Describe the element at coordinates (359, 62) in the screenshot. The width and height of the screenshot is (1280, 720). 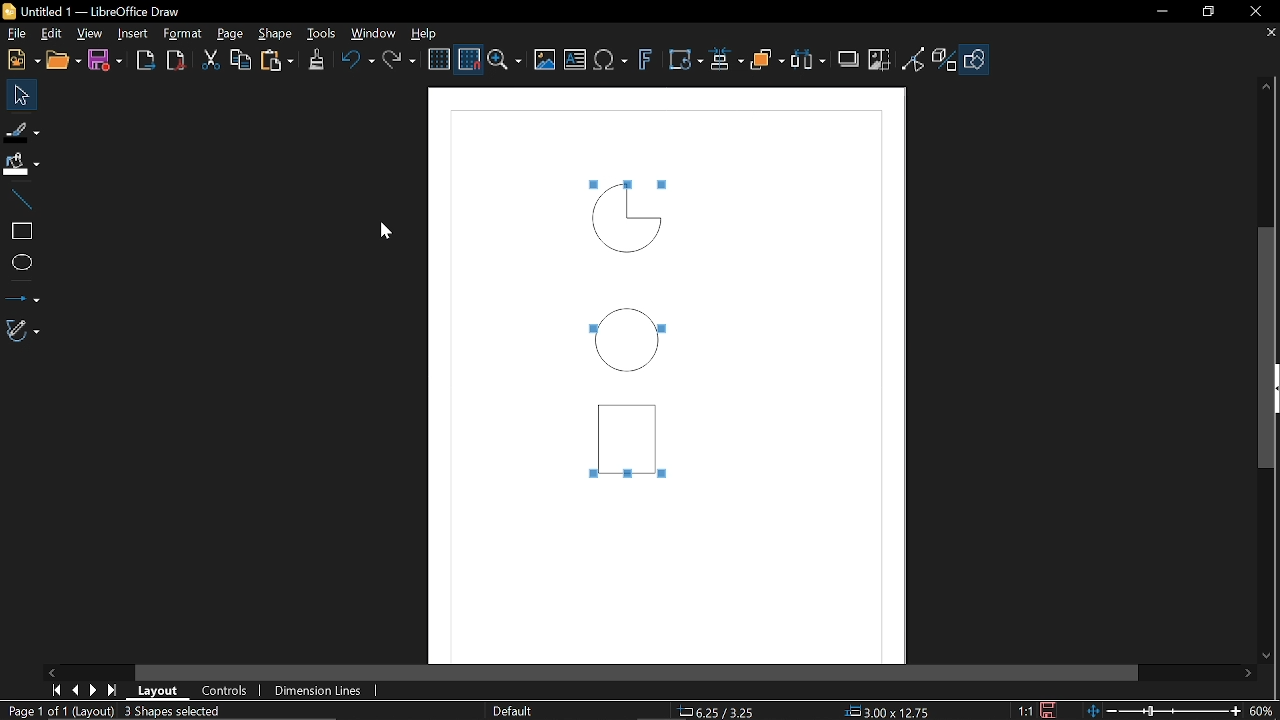
I see `undo` at that location.